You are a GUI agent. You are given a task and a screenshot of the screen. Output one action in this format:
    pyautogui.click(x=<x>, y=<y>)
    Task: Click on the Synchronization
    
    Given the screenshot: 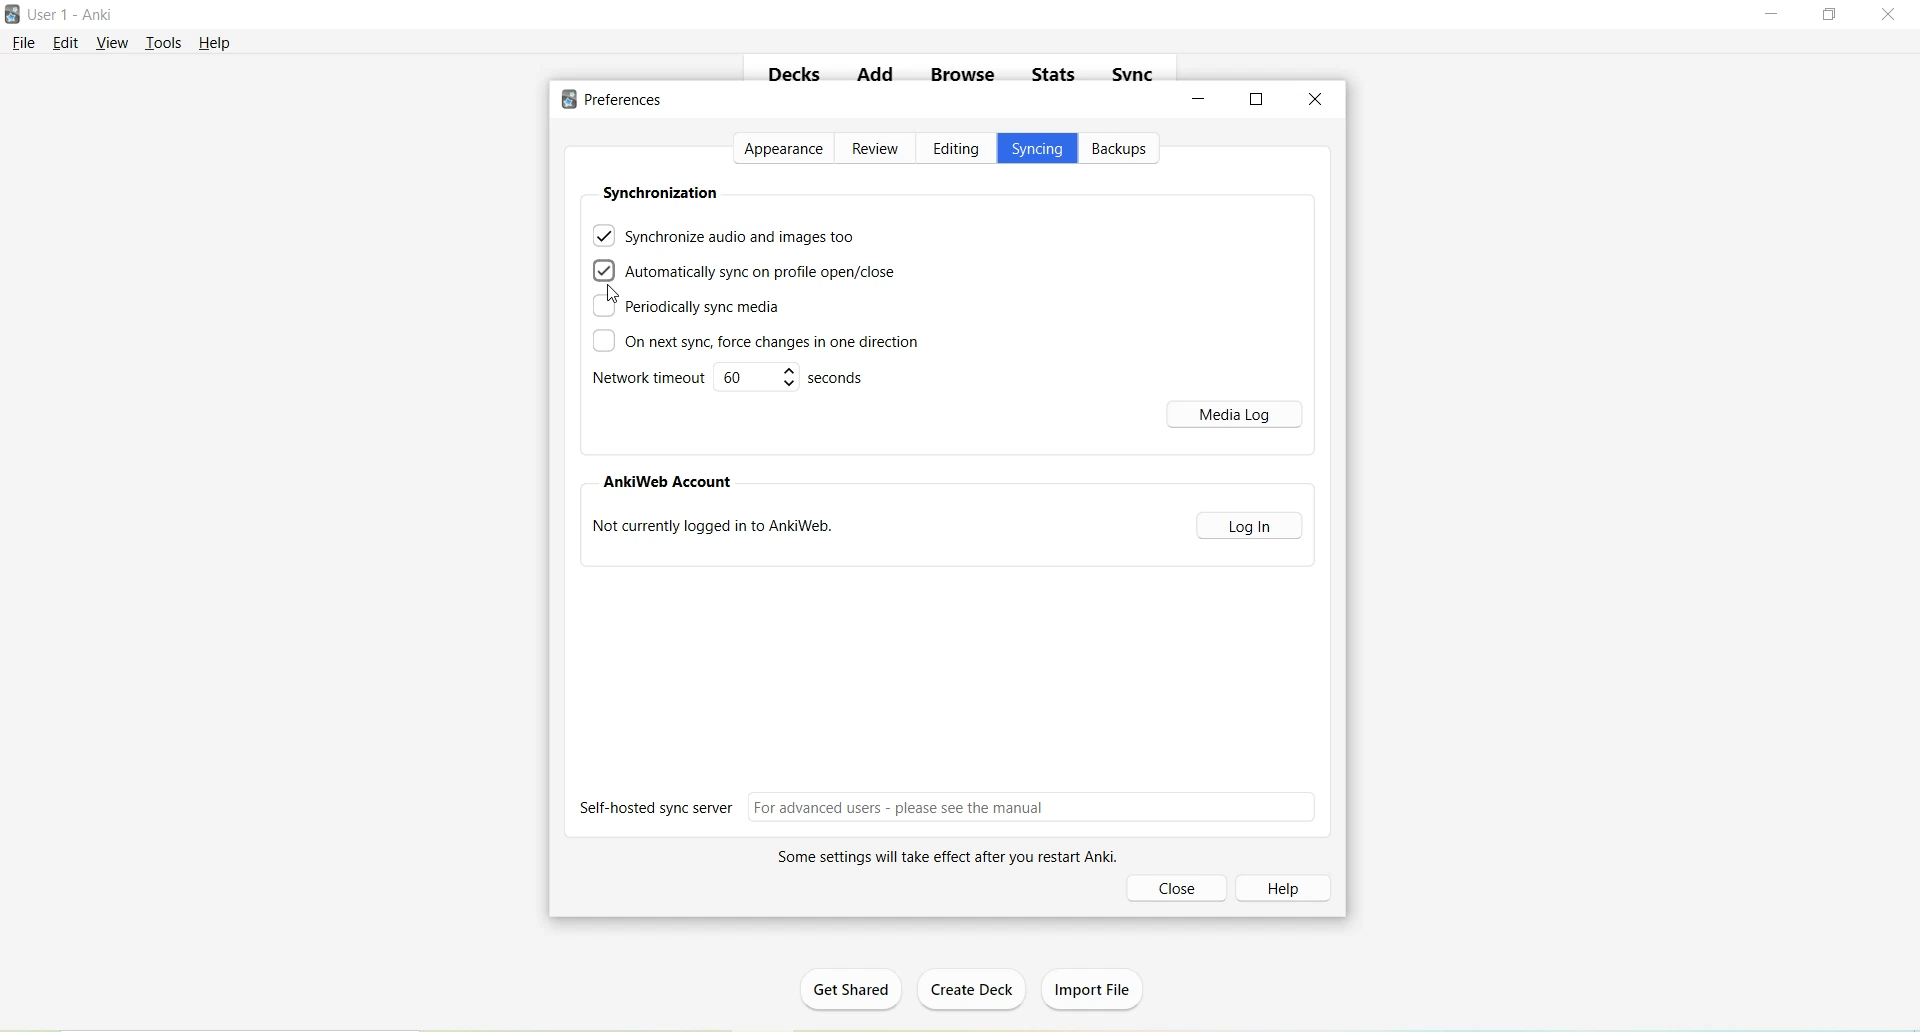 What is the action you would take?
    pyautogui.click(x=660, y=192)
    